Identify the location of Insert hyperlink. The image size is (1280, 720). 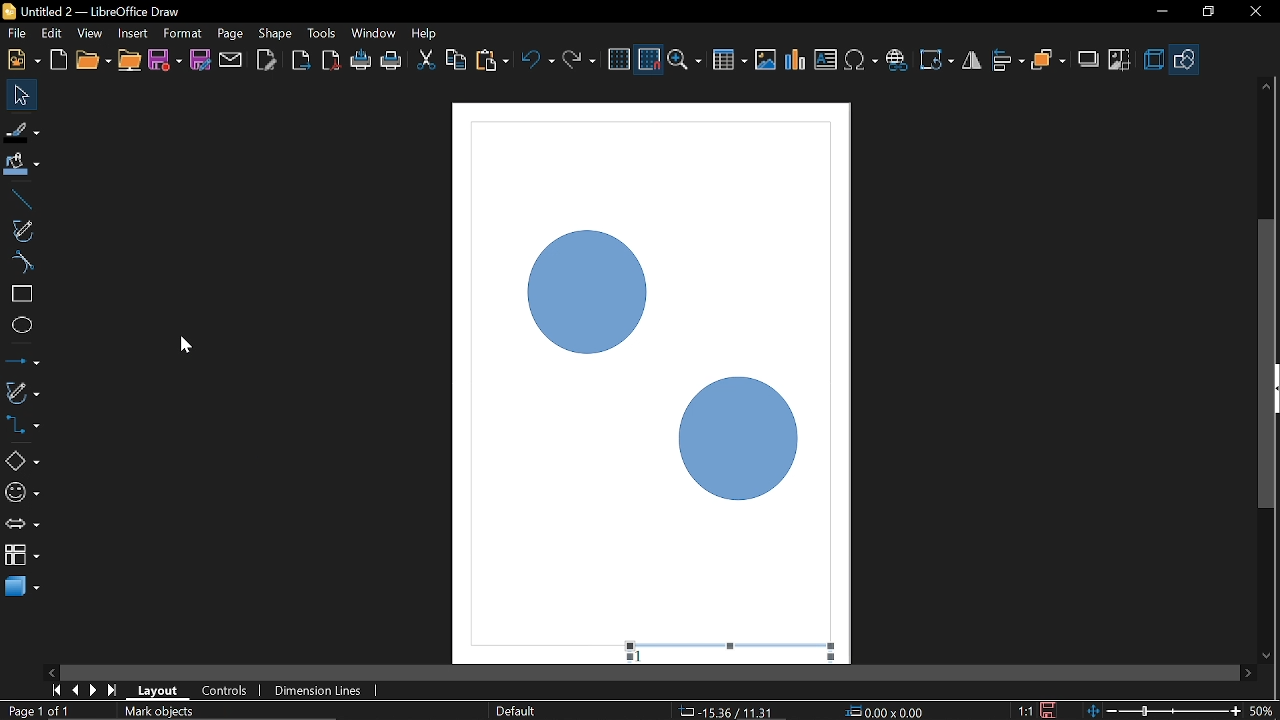
(897, 60).